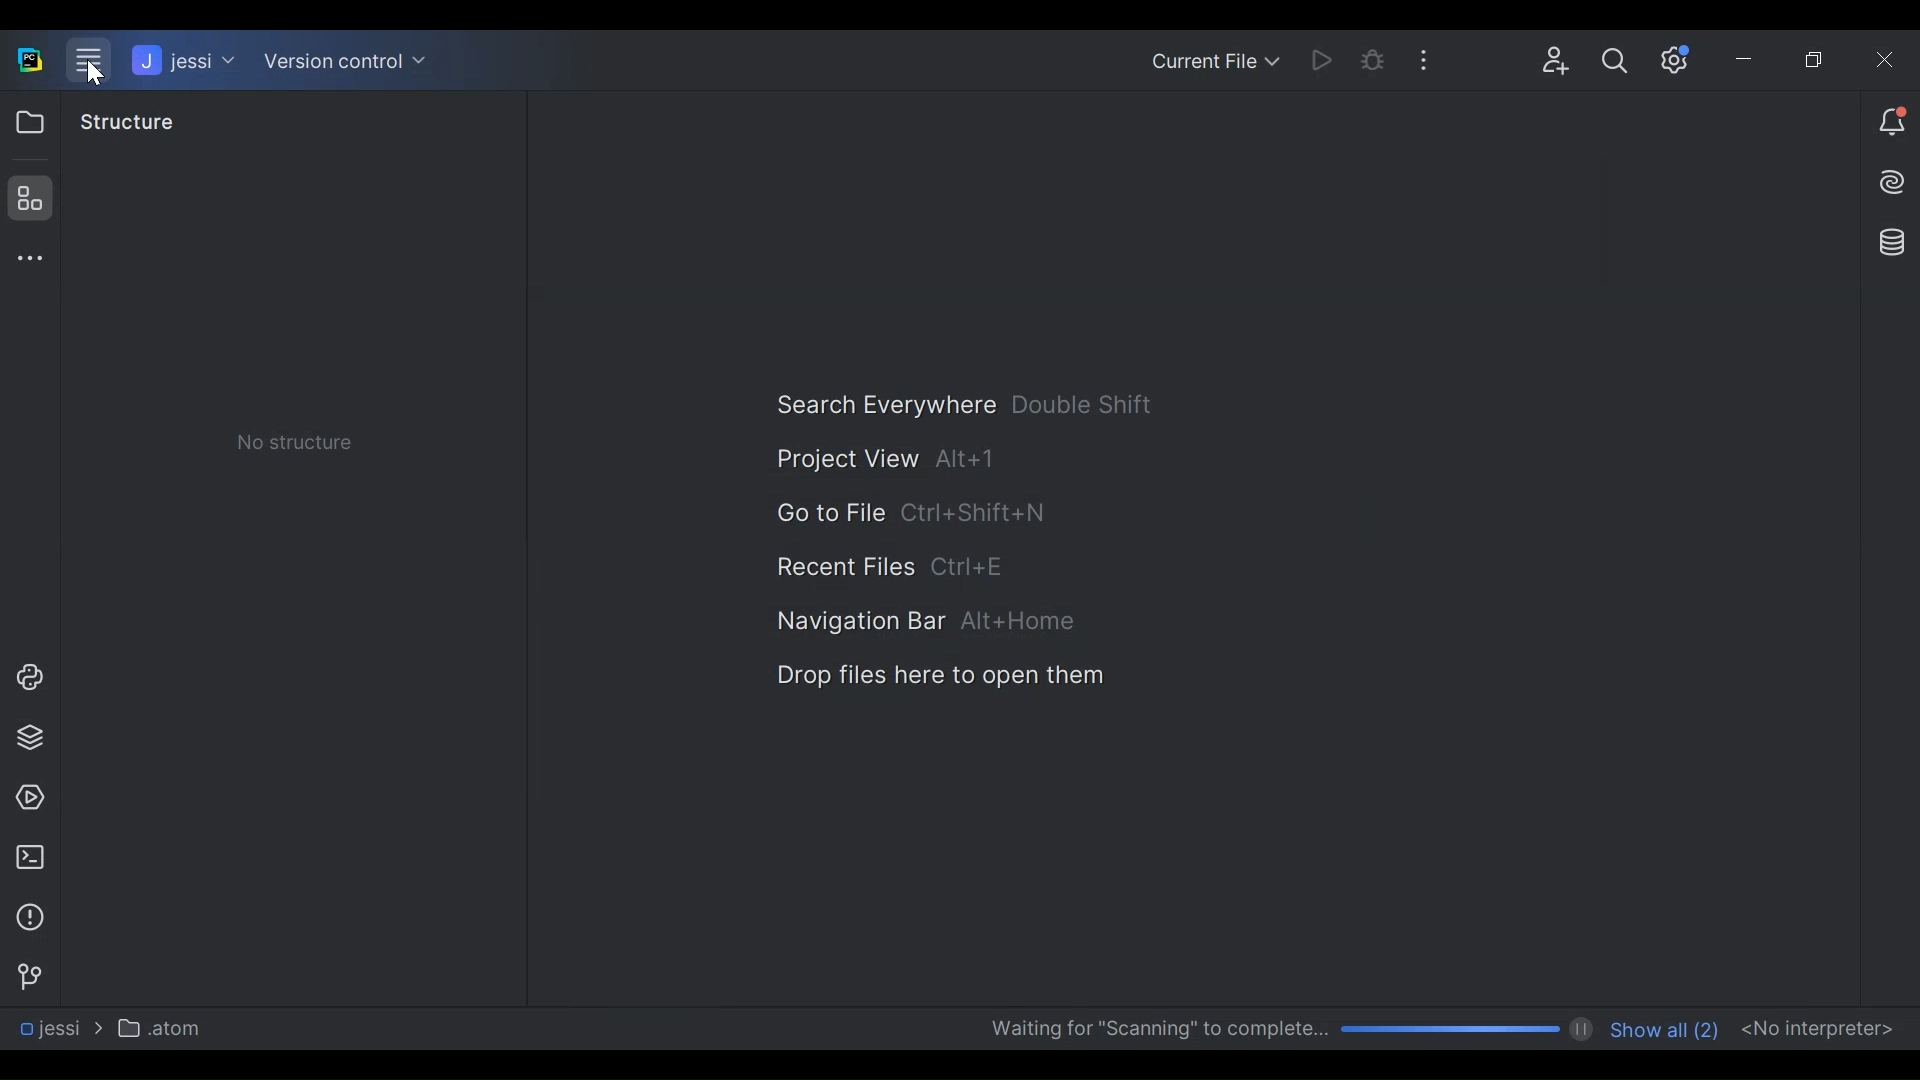 Image resolution: width=1920 pixels, height=1080 pixels. I want to click on Project View, so click(848, 458).